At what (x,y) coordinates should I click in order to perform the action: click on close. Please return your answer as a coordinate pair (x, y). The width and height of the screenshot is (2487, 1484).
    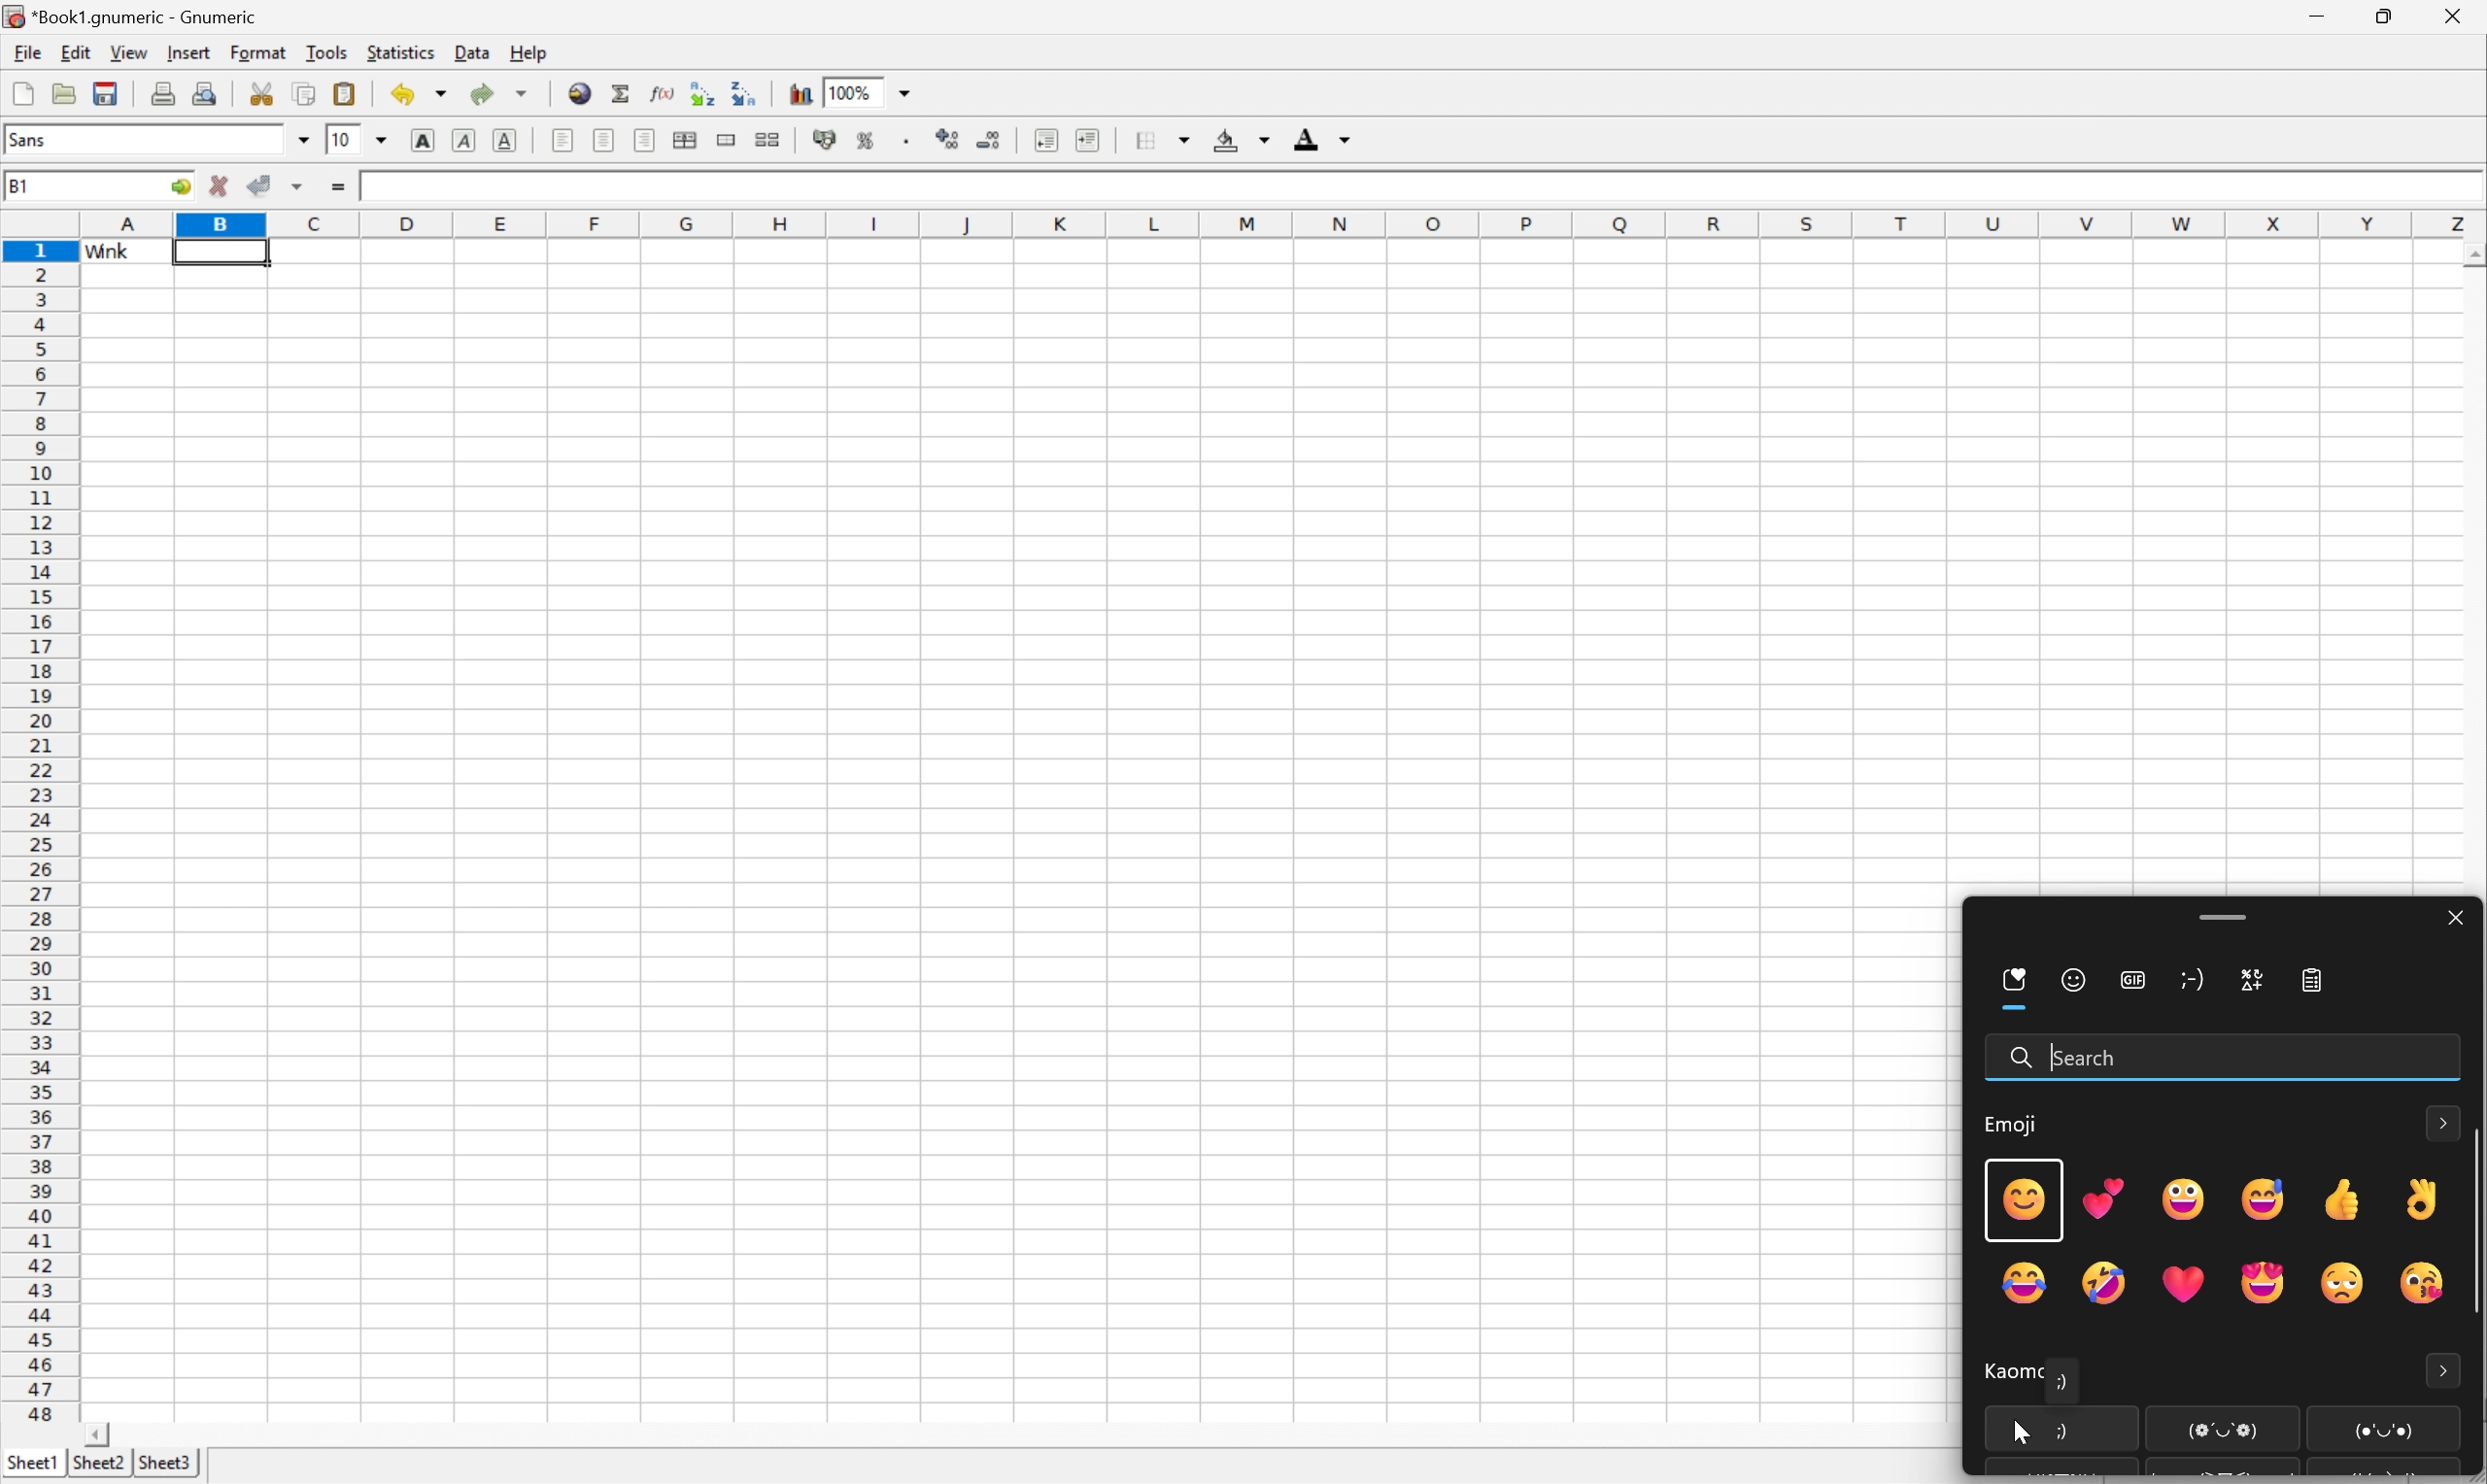
    Looking at the image, I should click on (2453, 921).